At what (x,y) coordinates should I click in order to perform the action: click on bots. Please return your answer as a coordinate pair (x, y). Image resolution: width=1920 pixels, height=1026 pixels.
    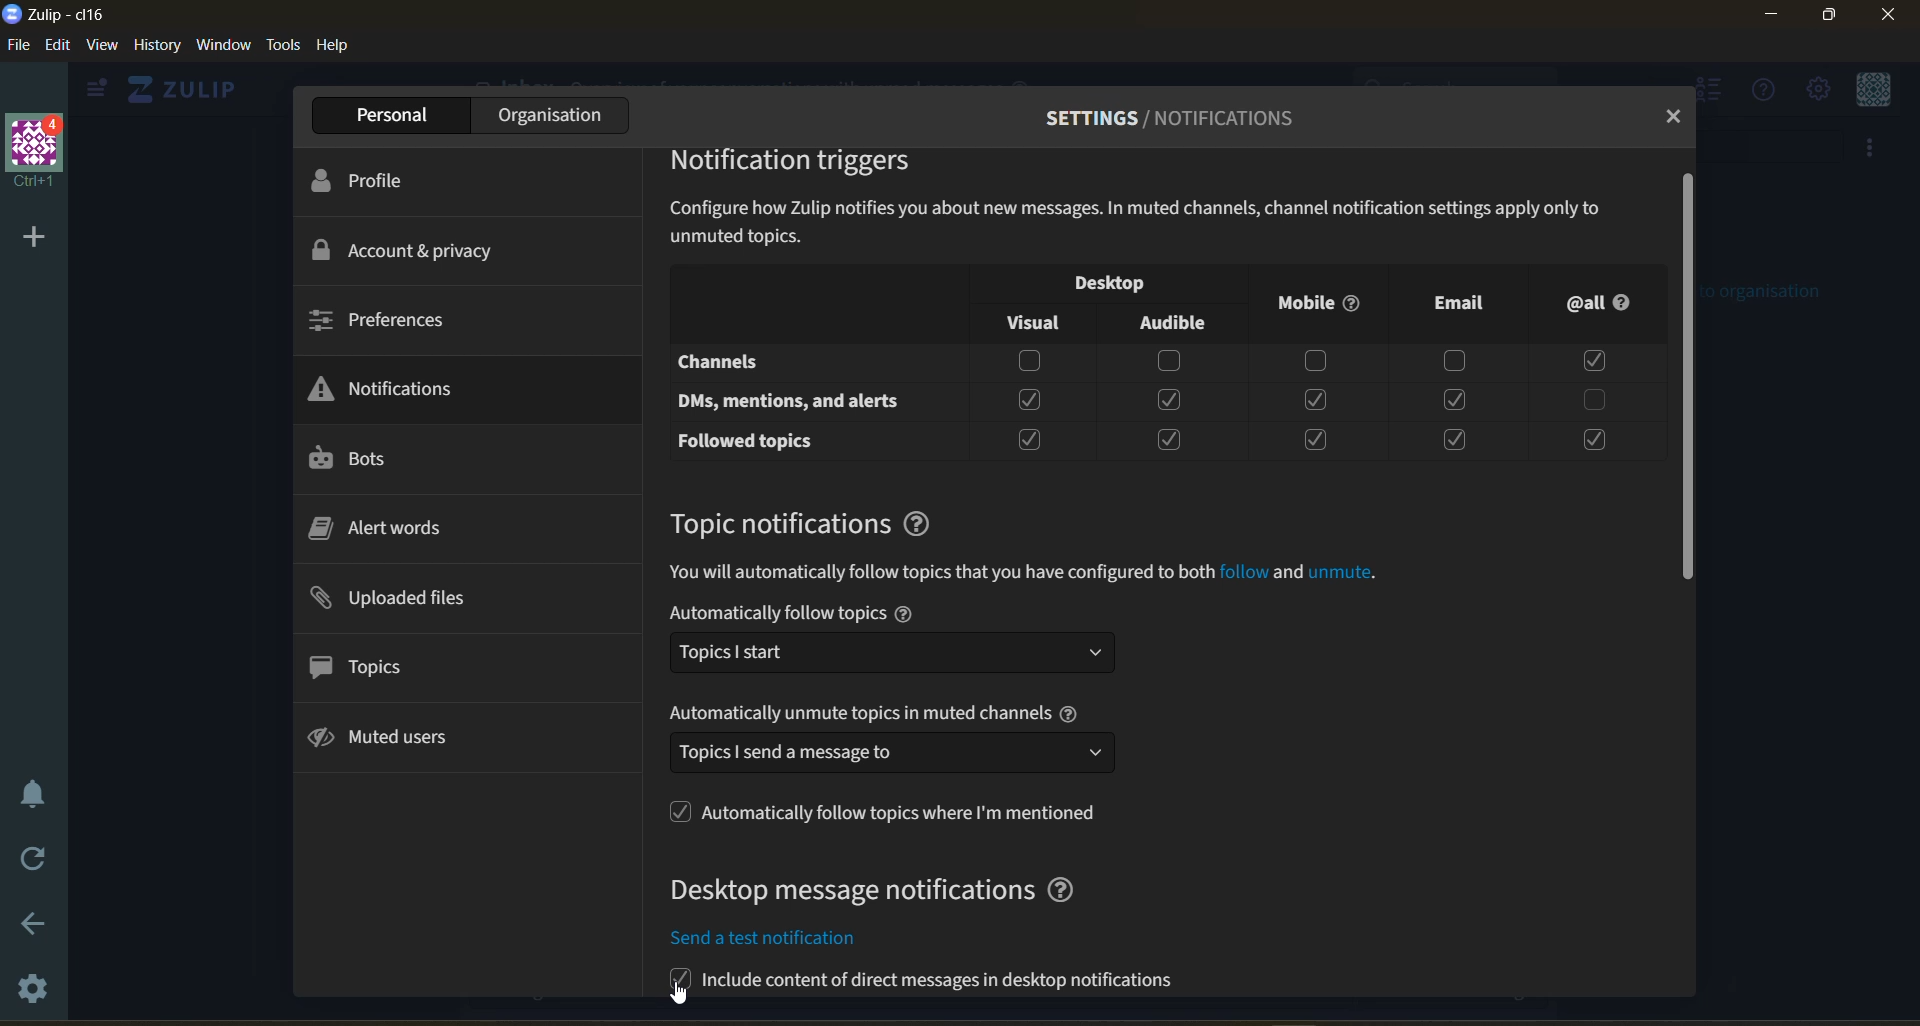
    Looking at the image, I should click on (367, 459).